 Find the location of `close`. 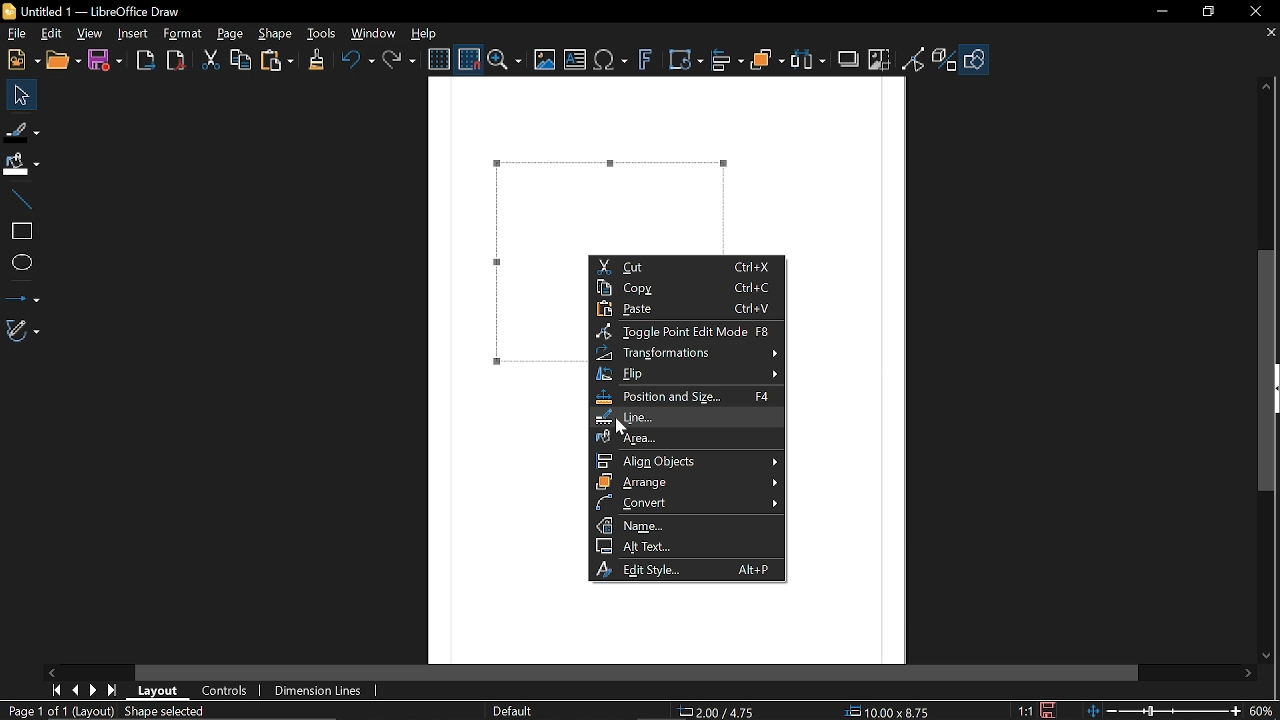

close is located at coordinates (1255, 12).